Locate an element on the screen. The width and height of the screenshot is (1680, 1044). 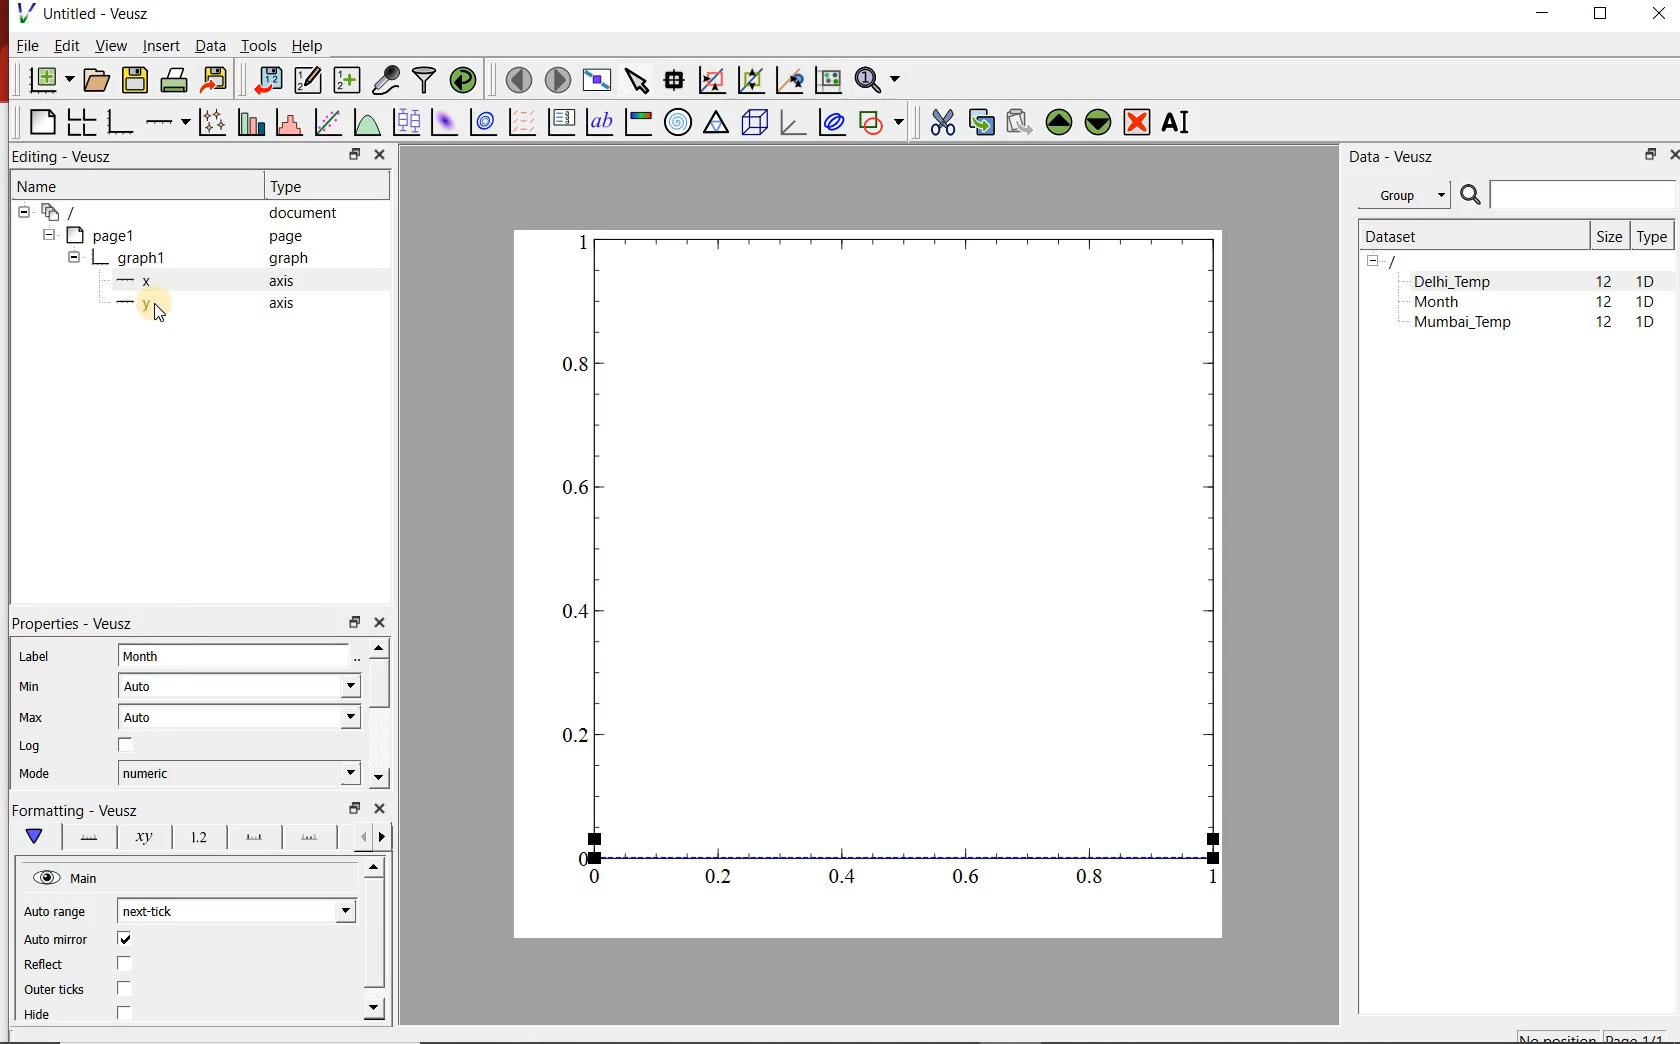
Name is located at coordinates (40, 185).